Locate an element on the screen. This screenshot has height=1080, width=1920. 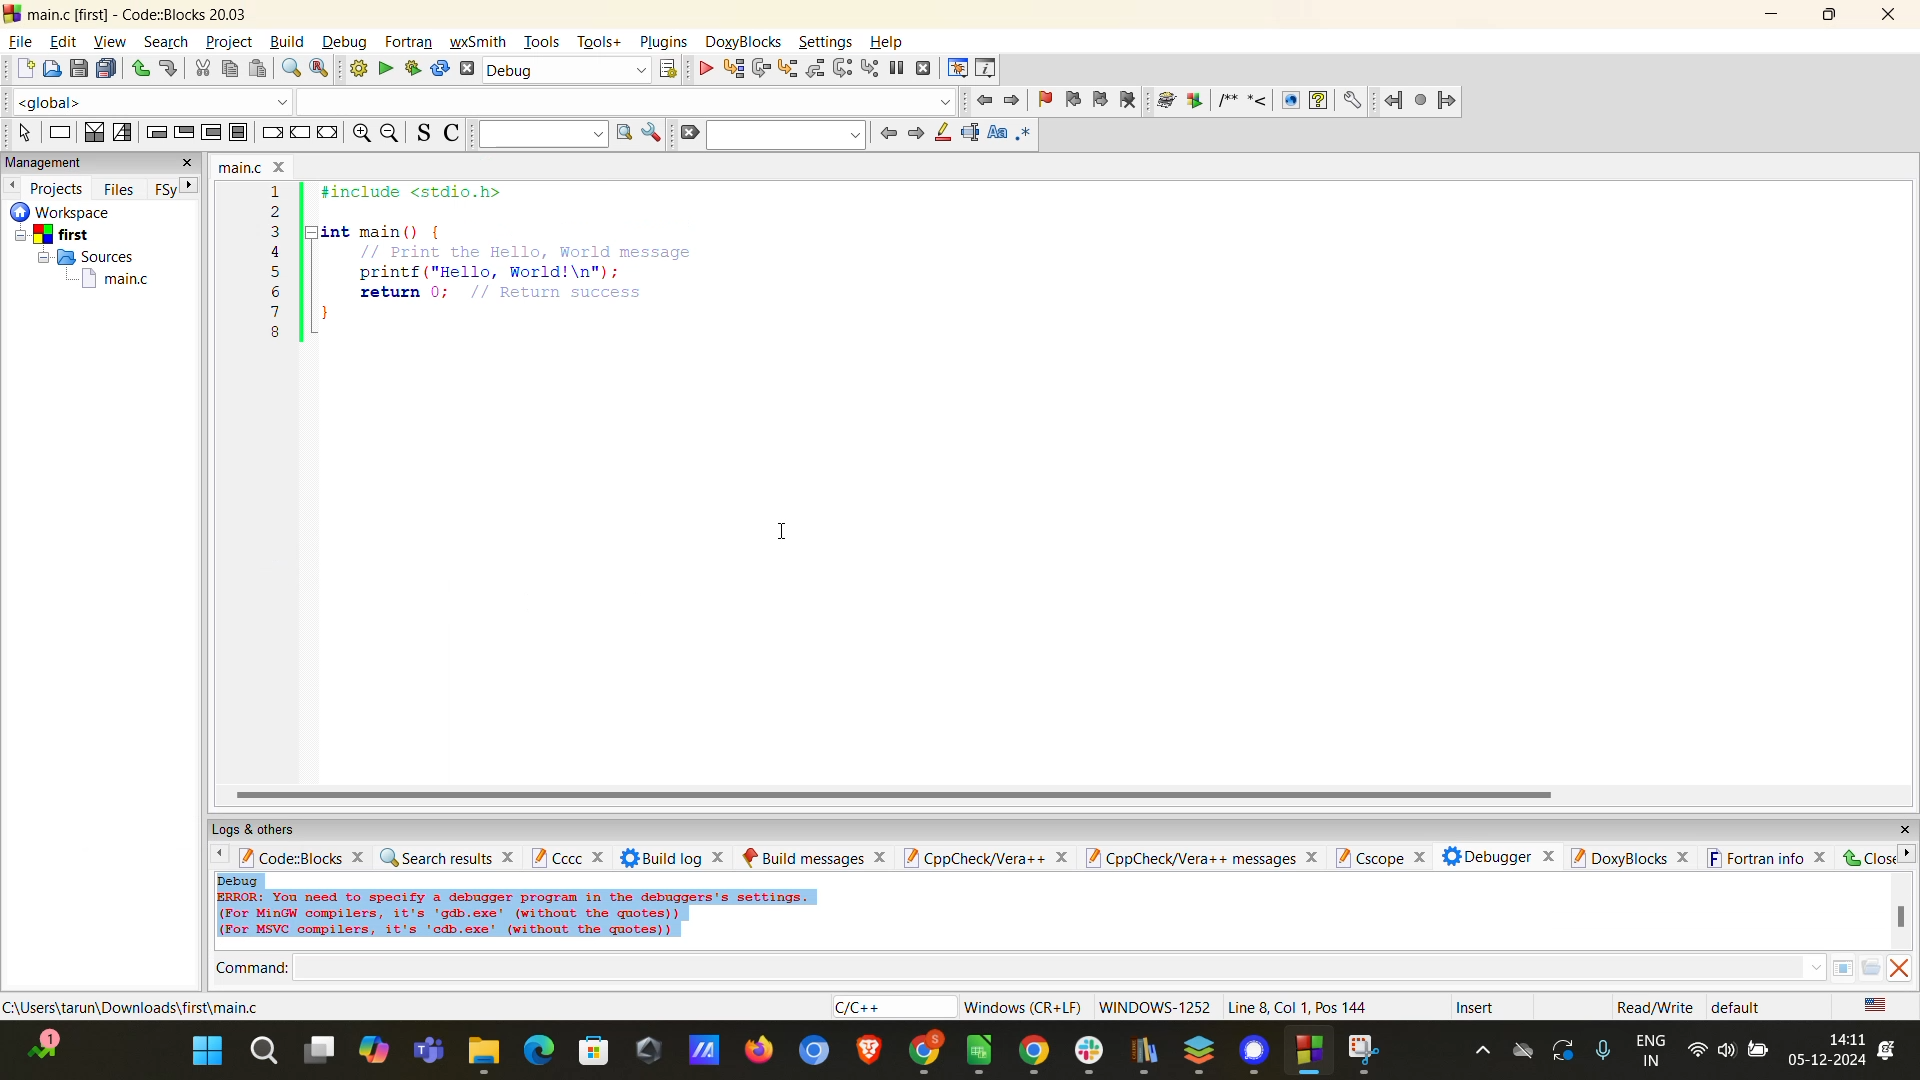
logs and others is located at coordinates (263, 829).